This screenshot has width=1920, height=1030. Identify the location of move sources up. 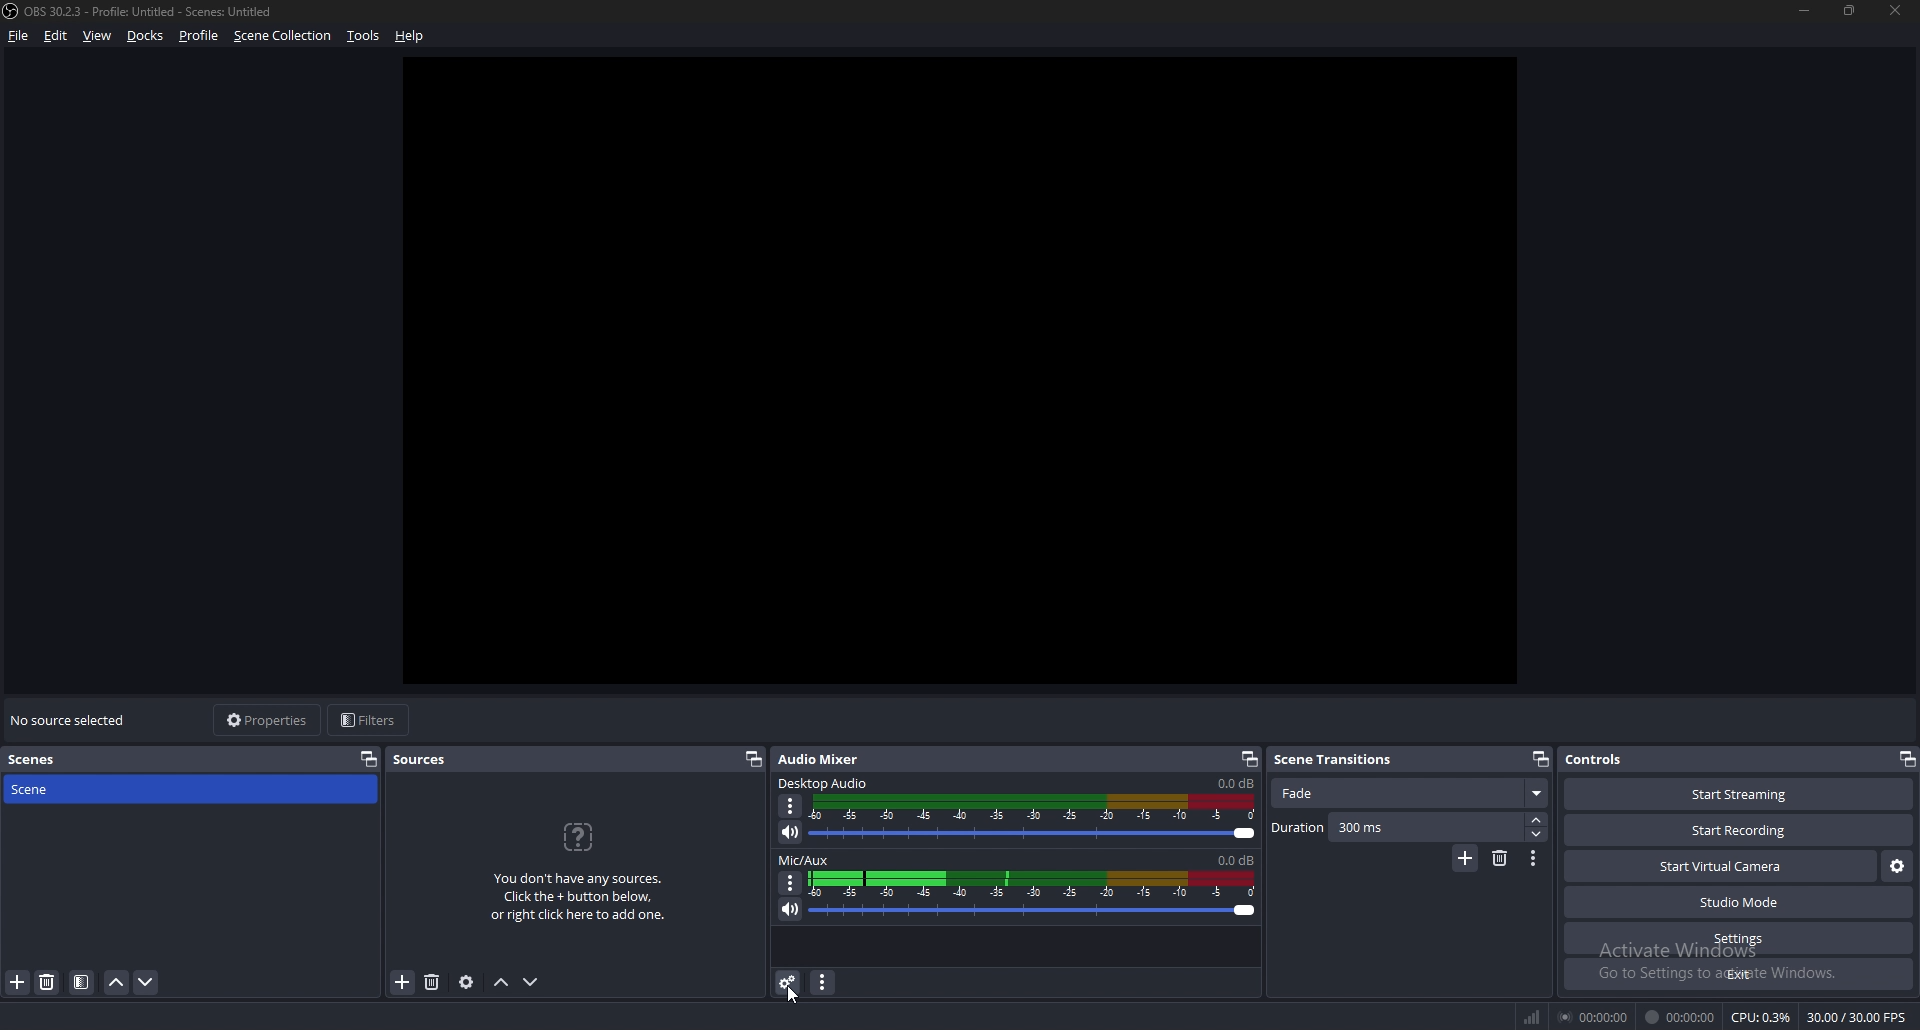
(502, 982).